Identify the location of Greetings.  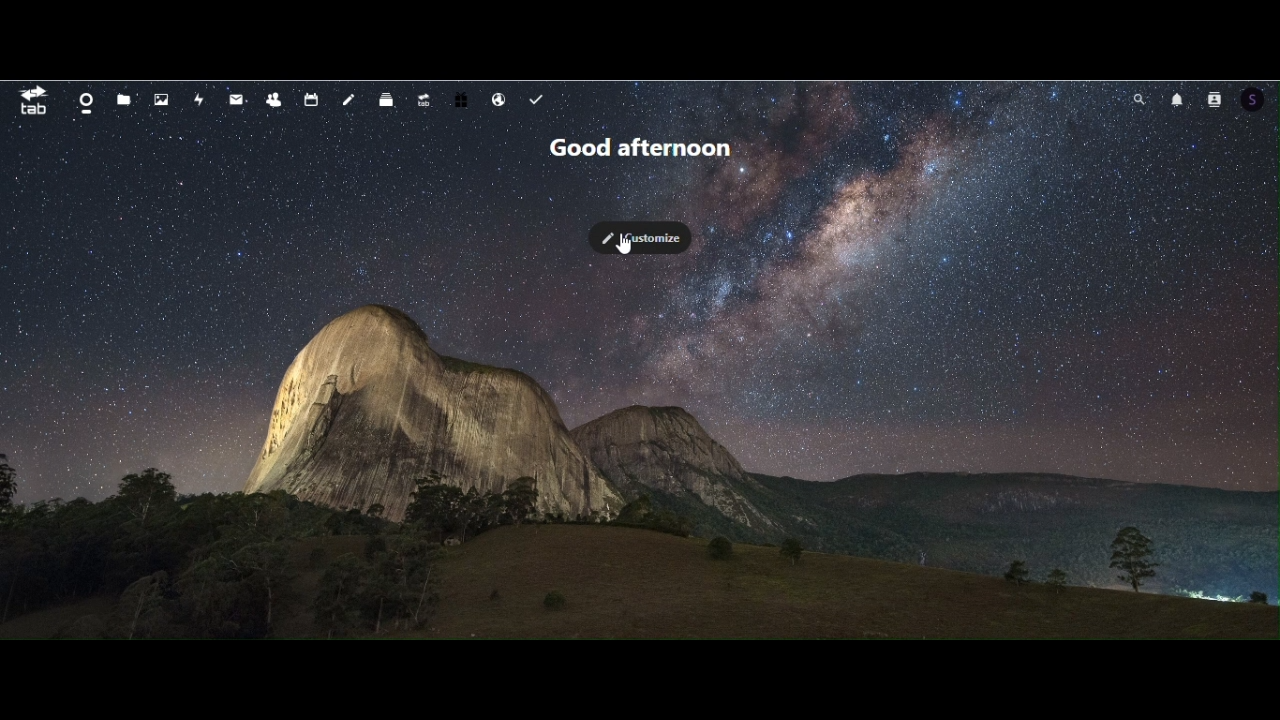
(642, 150).